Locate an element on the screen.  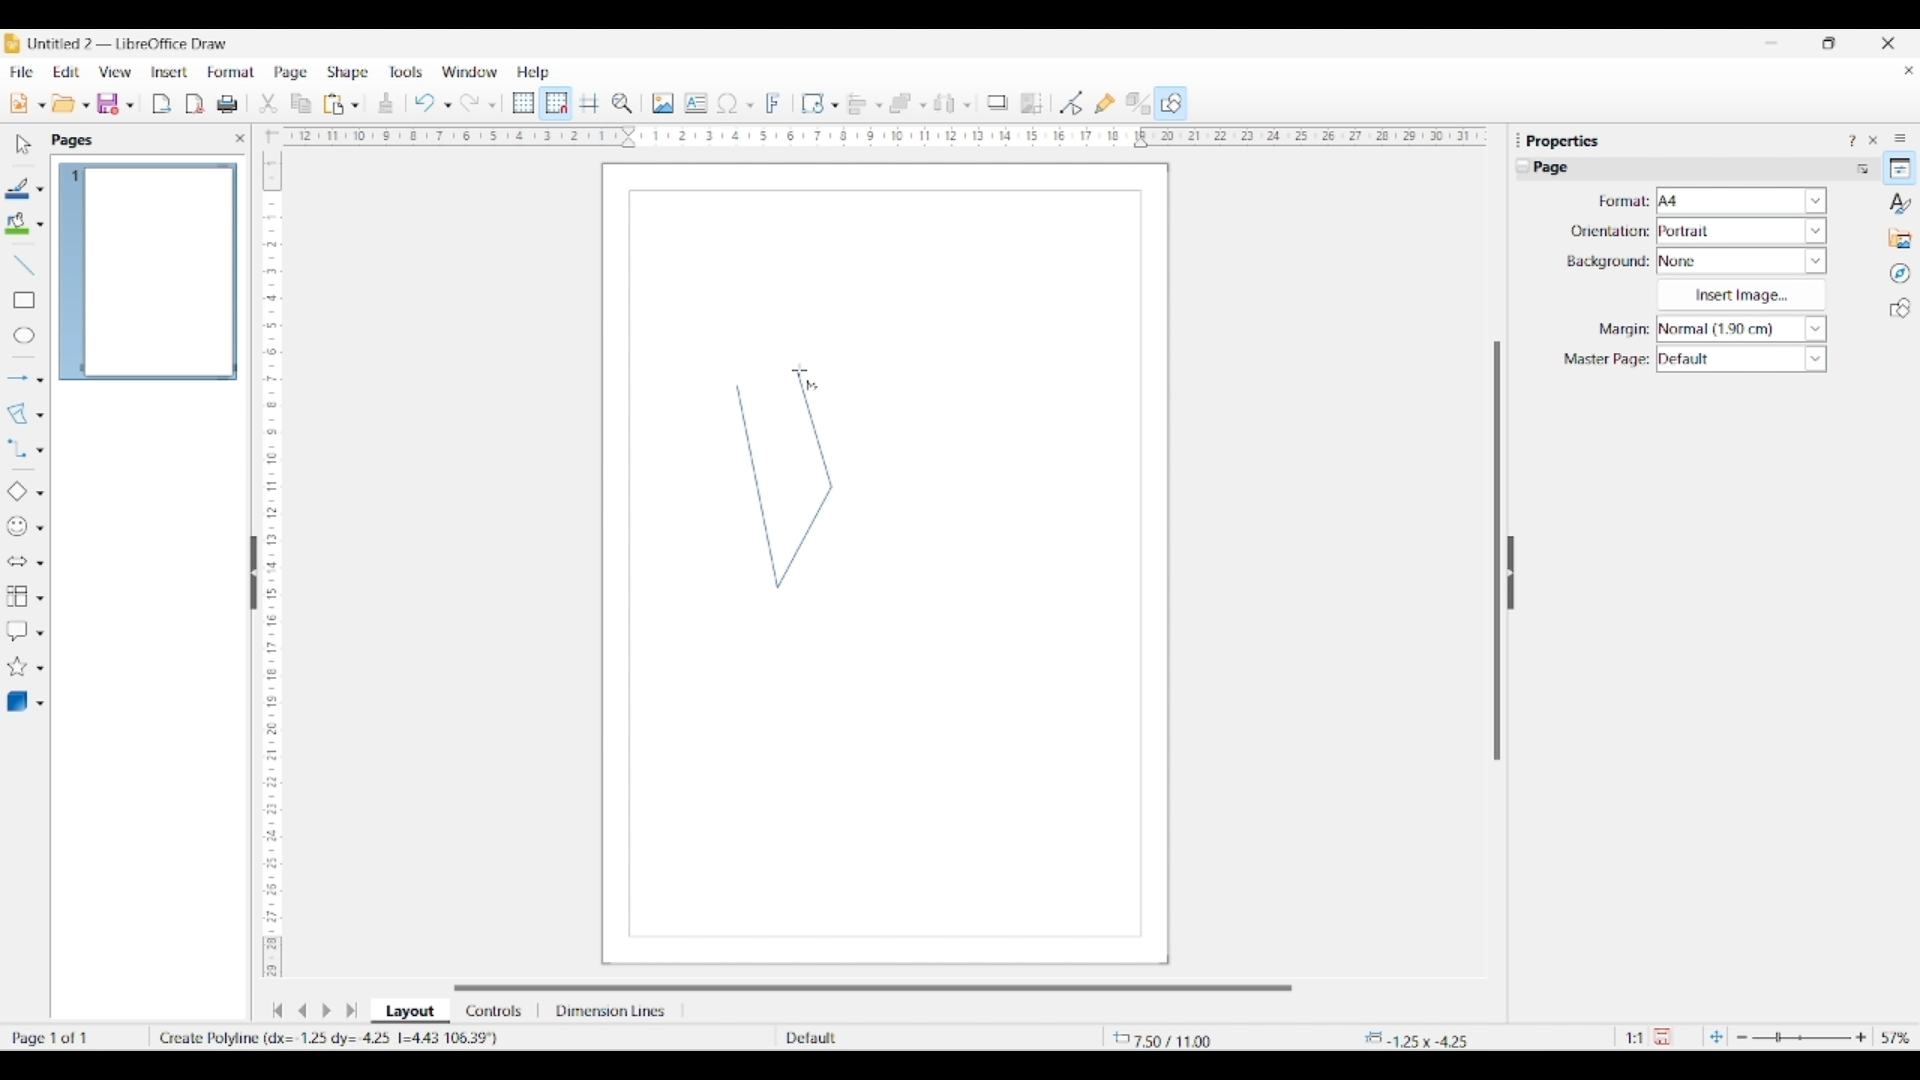
Dimensions of shape within the canvas changed is located at coordinates (1428, 1038).